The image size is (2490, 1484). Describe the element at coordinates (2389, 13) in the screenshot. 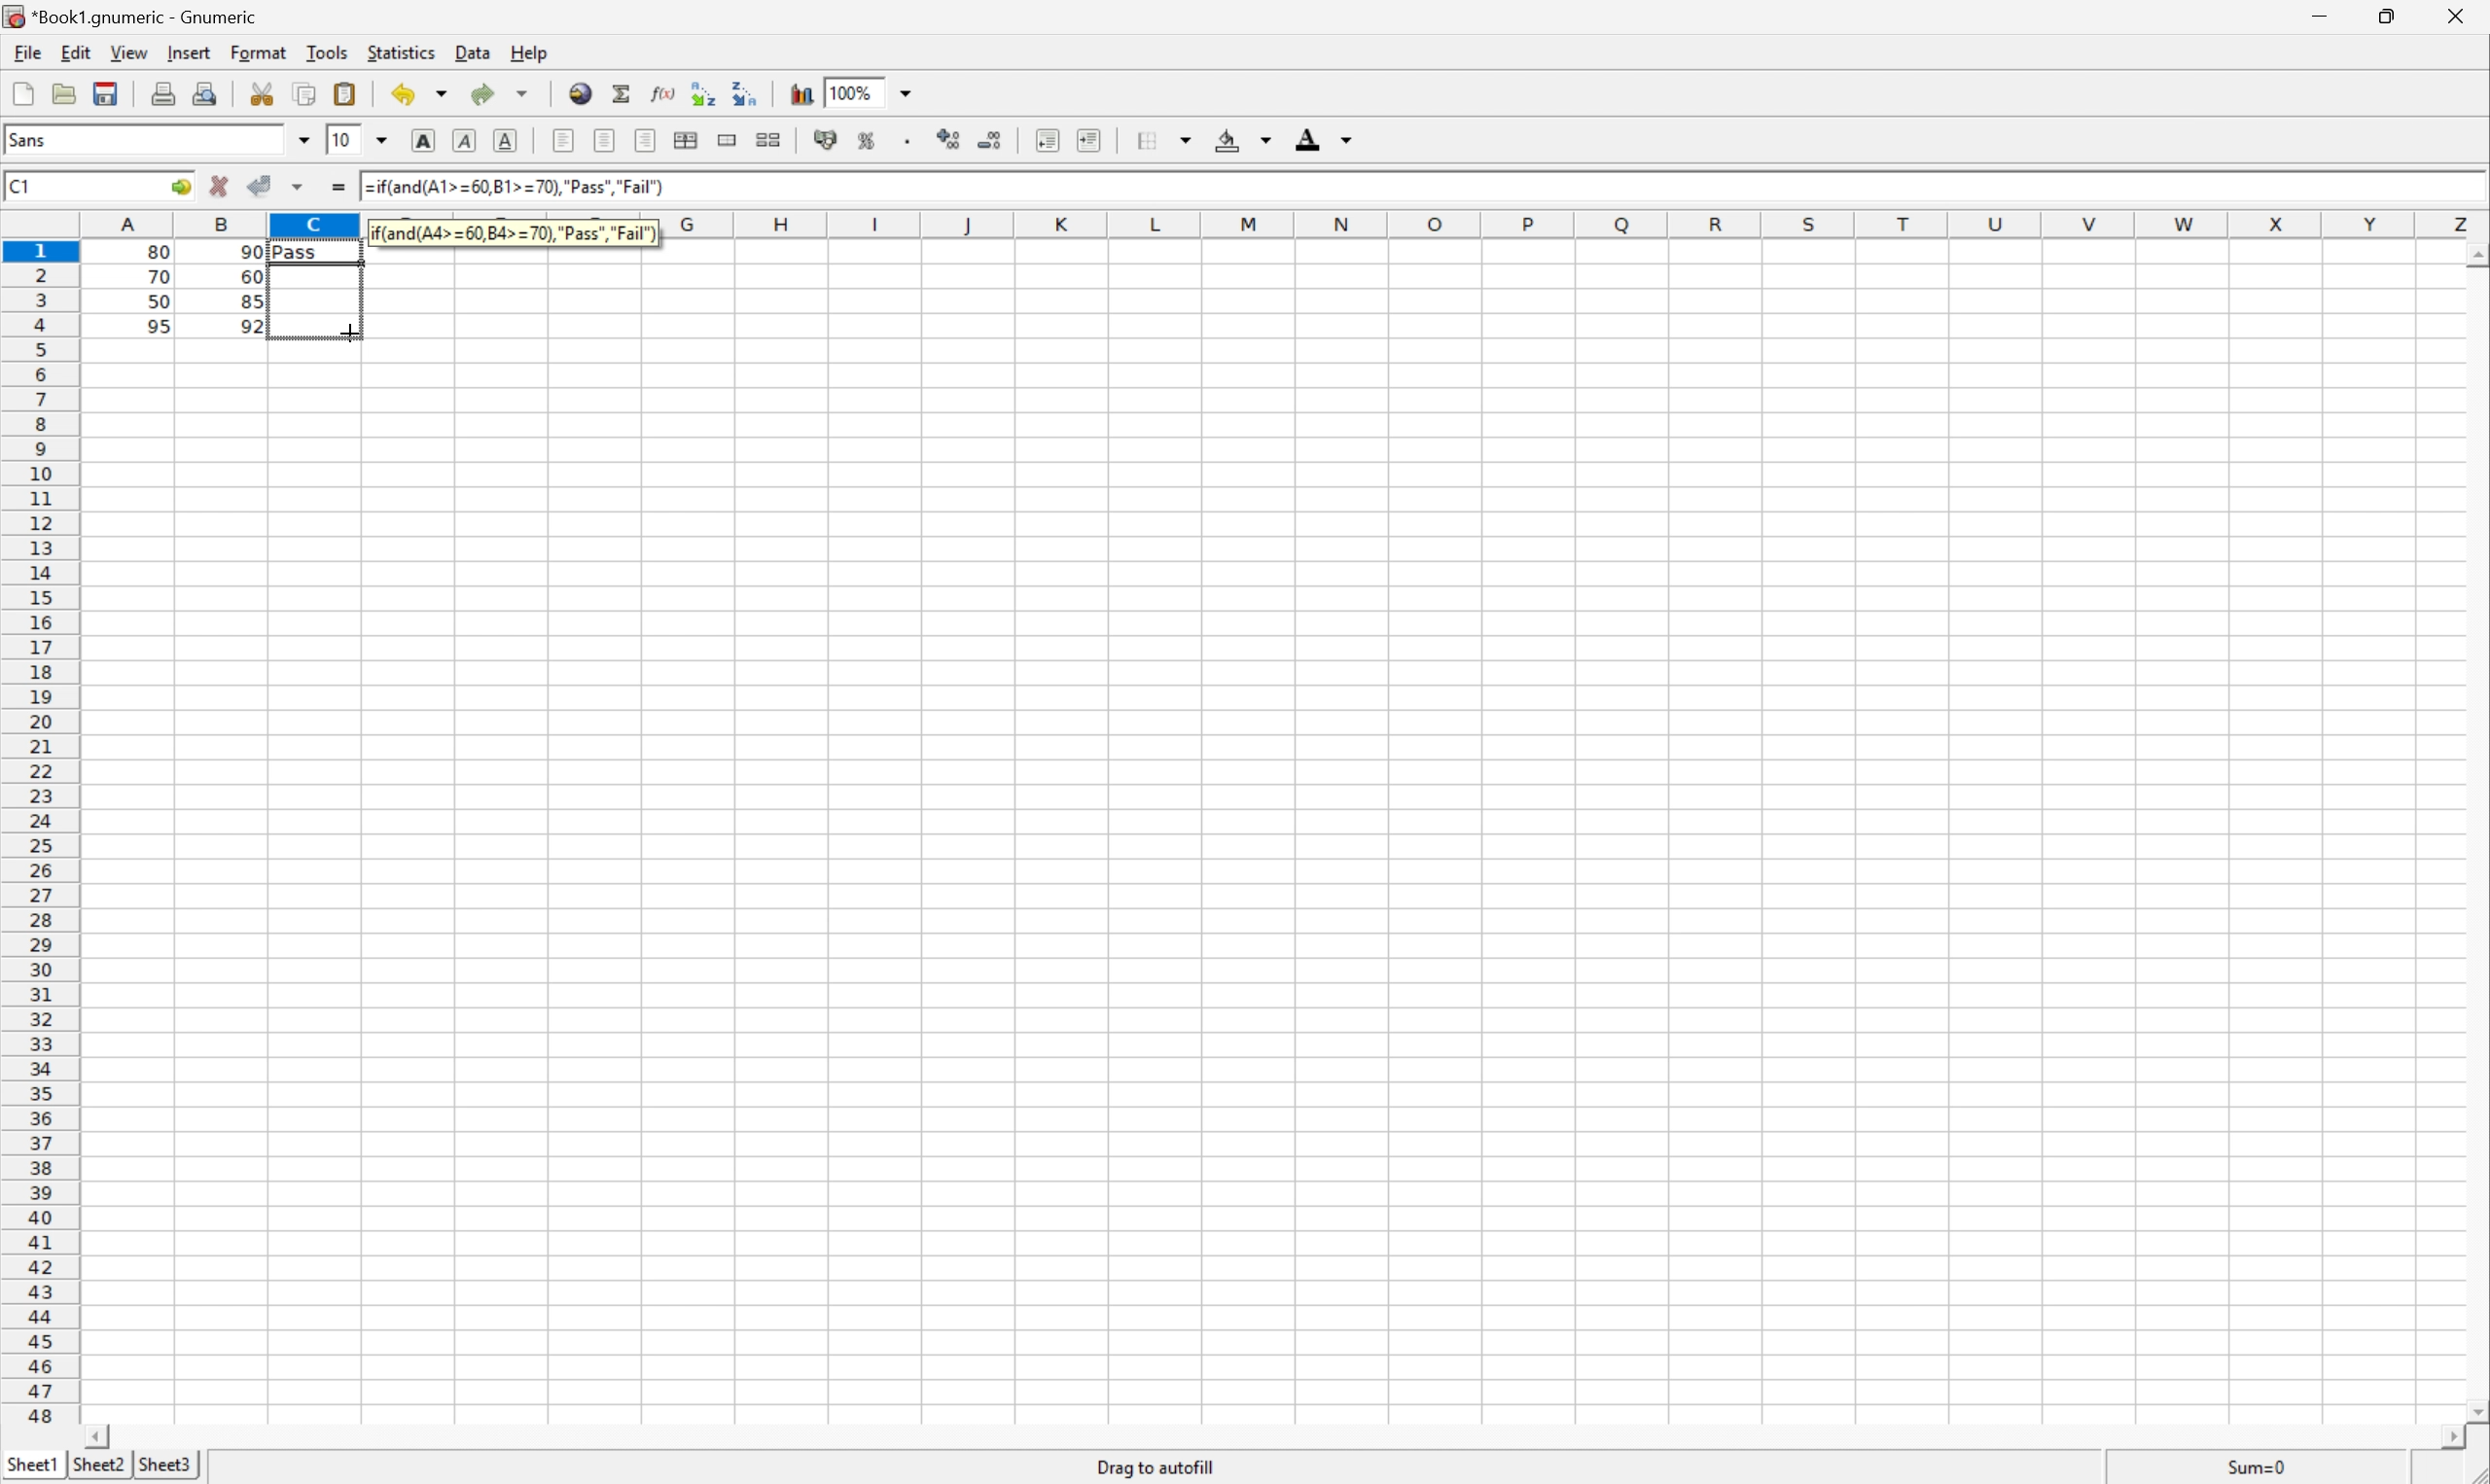

I see `Restore Down` at that location.